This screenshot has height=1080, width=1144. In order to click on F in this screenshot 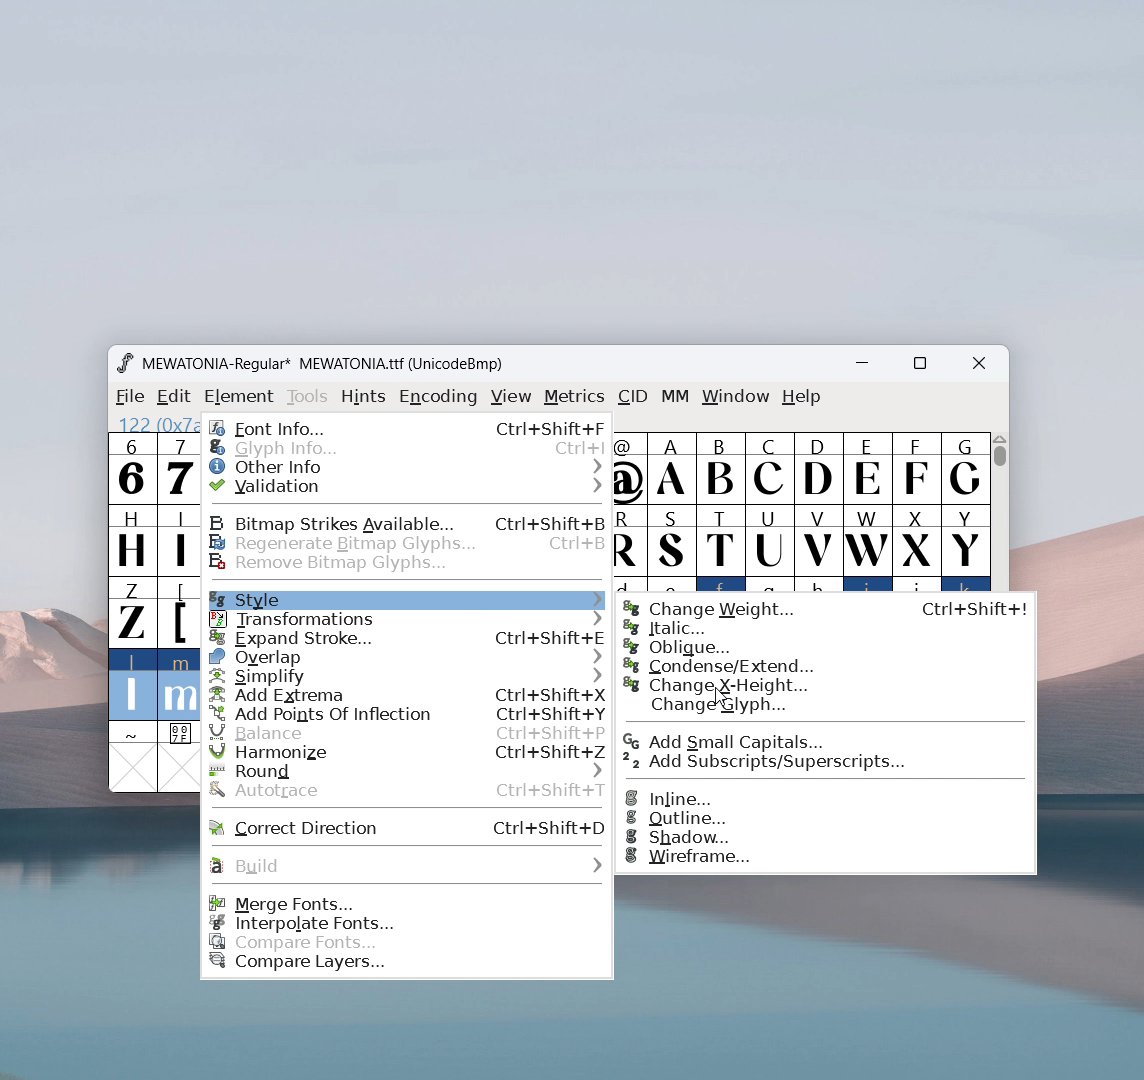, I will do `click(915, 467)`.